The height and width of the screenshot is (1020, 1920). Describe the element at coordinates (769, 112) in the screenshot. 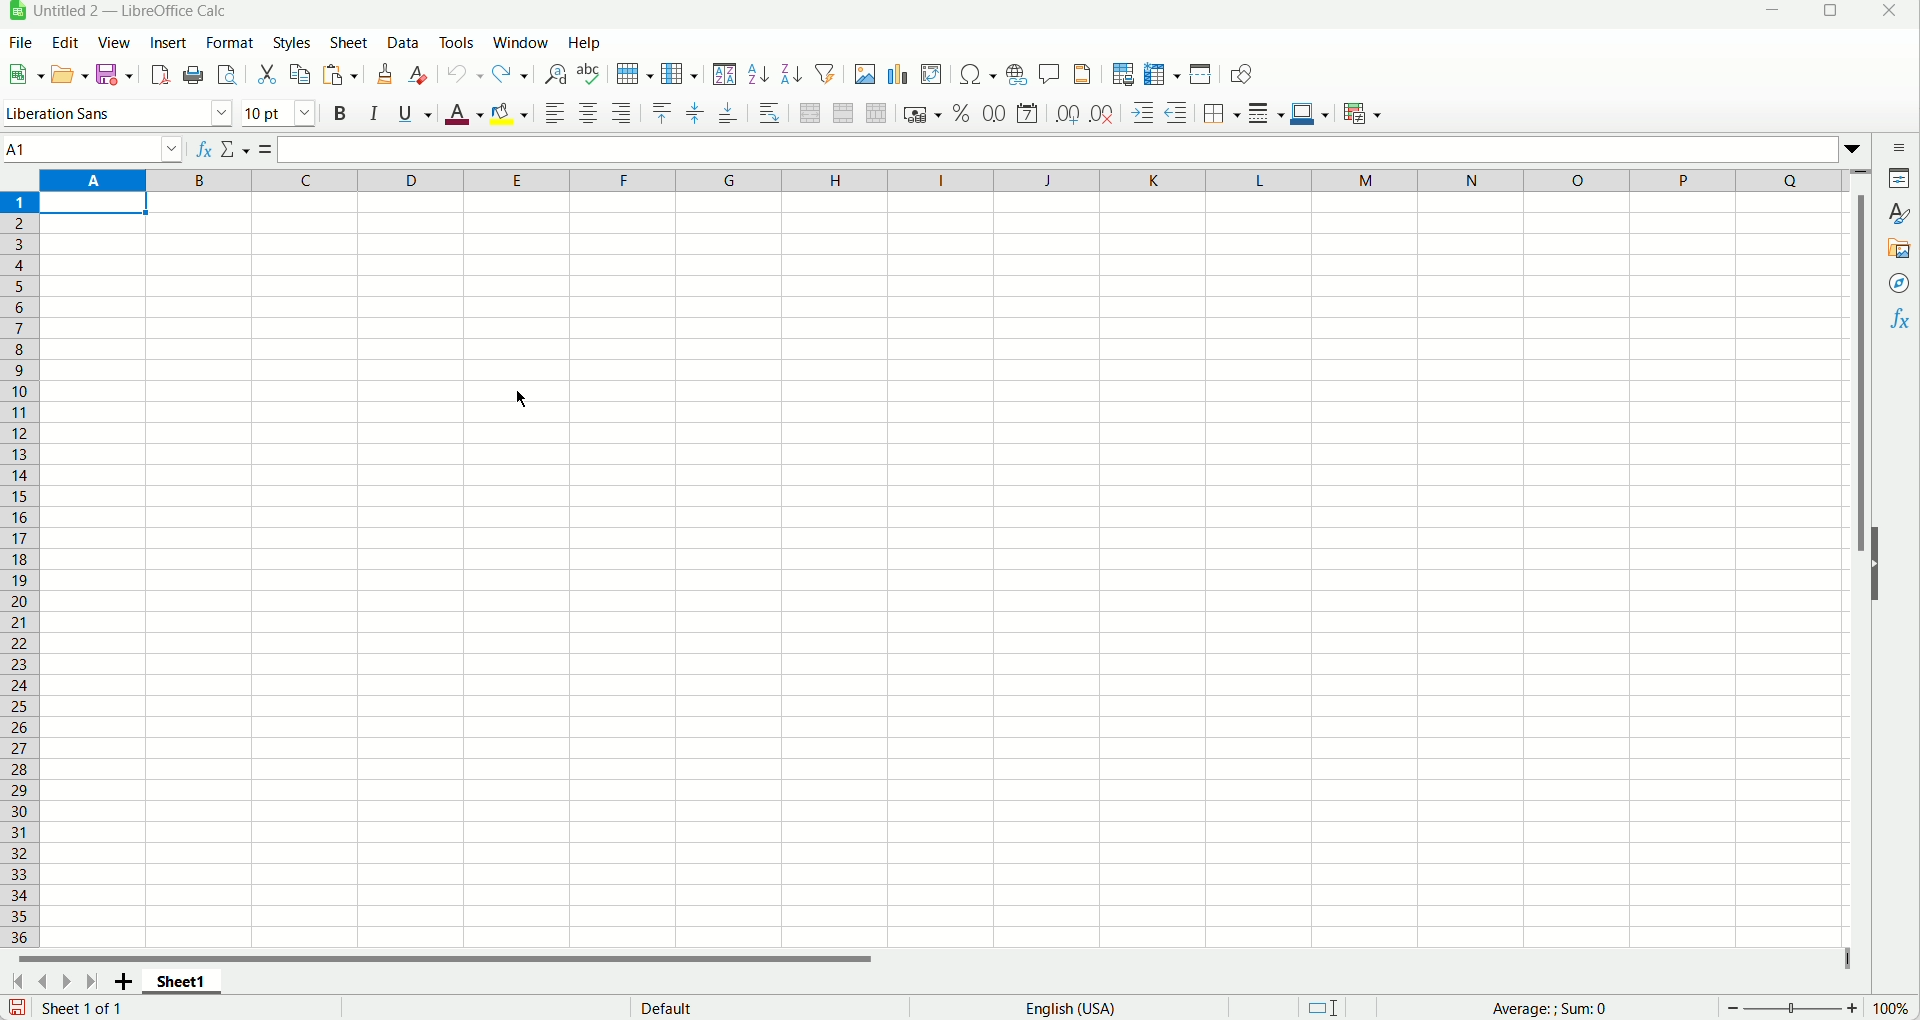

I see `Wrap text` at that location.